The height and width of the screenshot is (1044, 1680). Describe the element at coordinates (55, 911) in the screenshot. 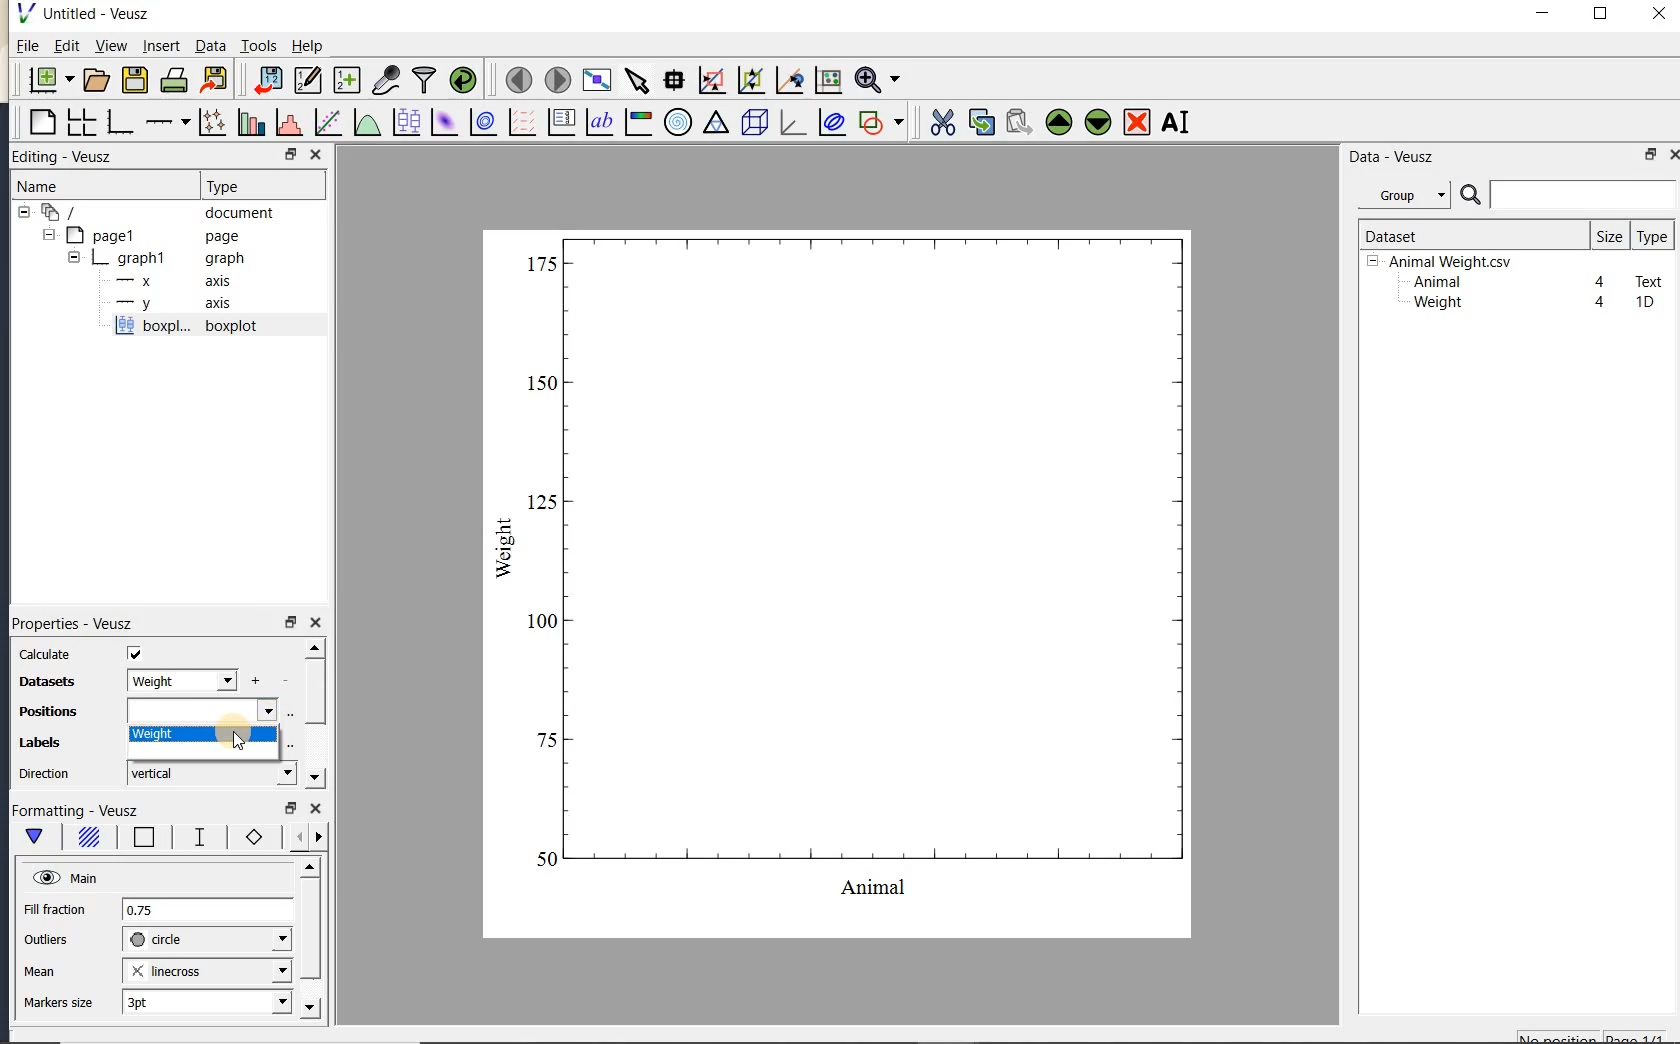

I see `Fill fraction` at that location.